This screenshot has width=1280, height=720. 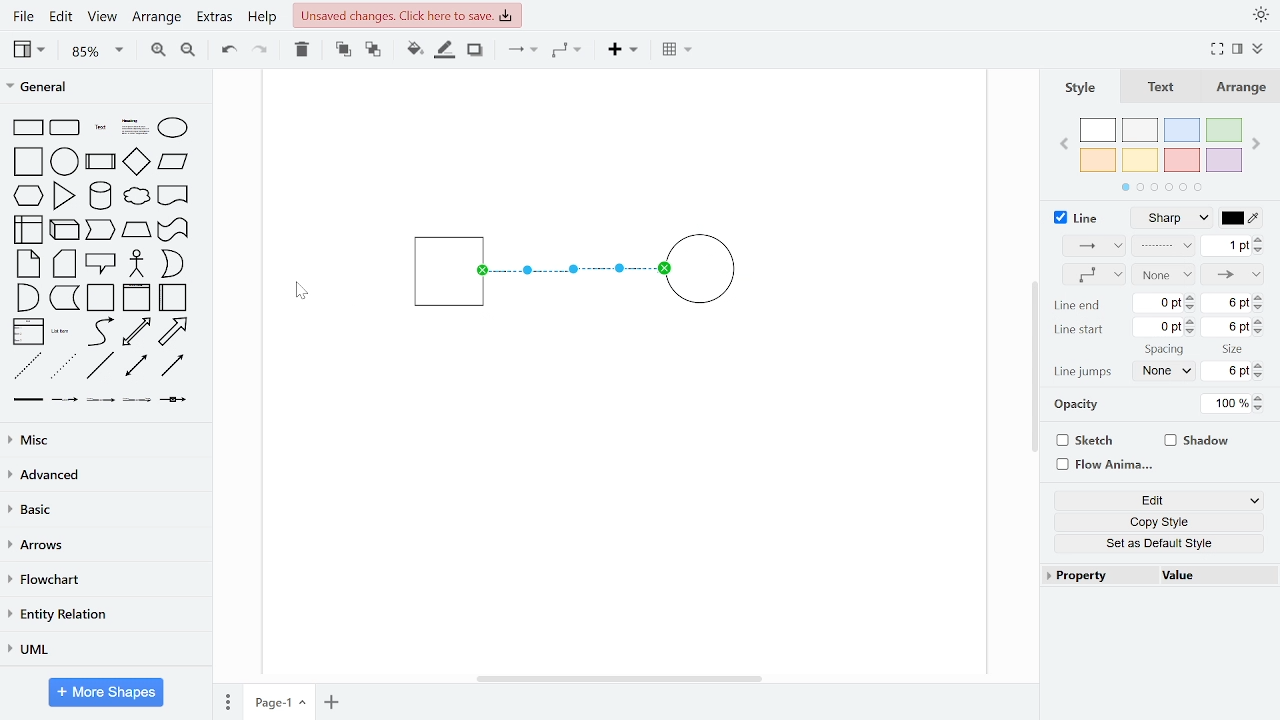 I want to click on style, so click(x=1081, y=89).